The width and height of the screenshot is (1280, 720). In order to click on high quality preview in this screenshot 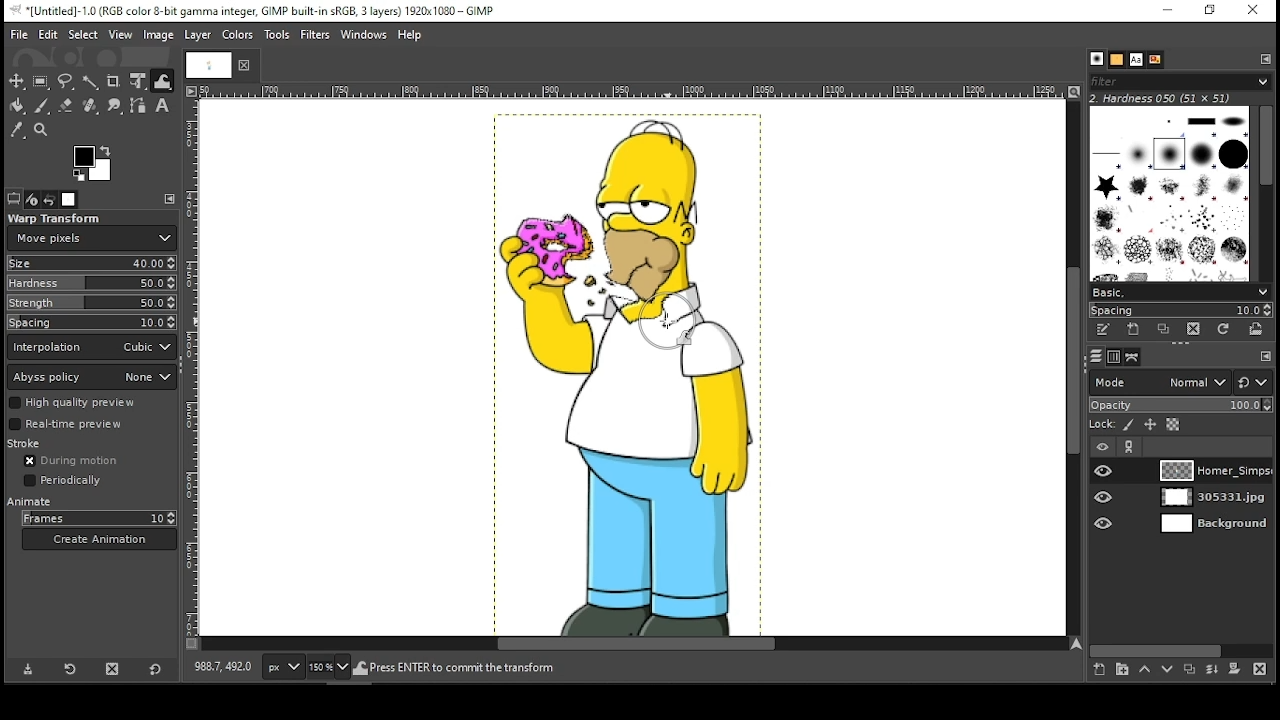, I will do `click(93, 402)`.